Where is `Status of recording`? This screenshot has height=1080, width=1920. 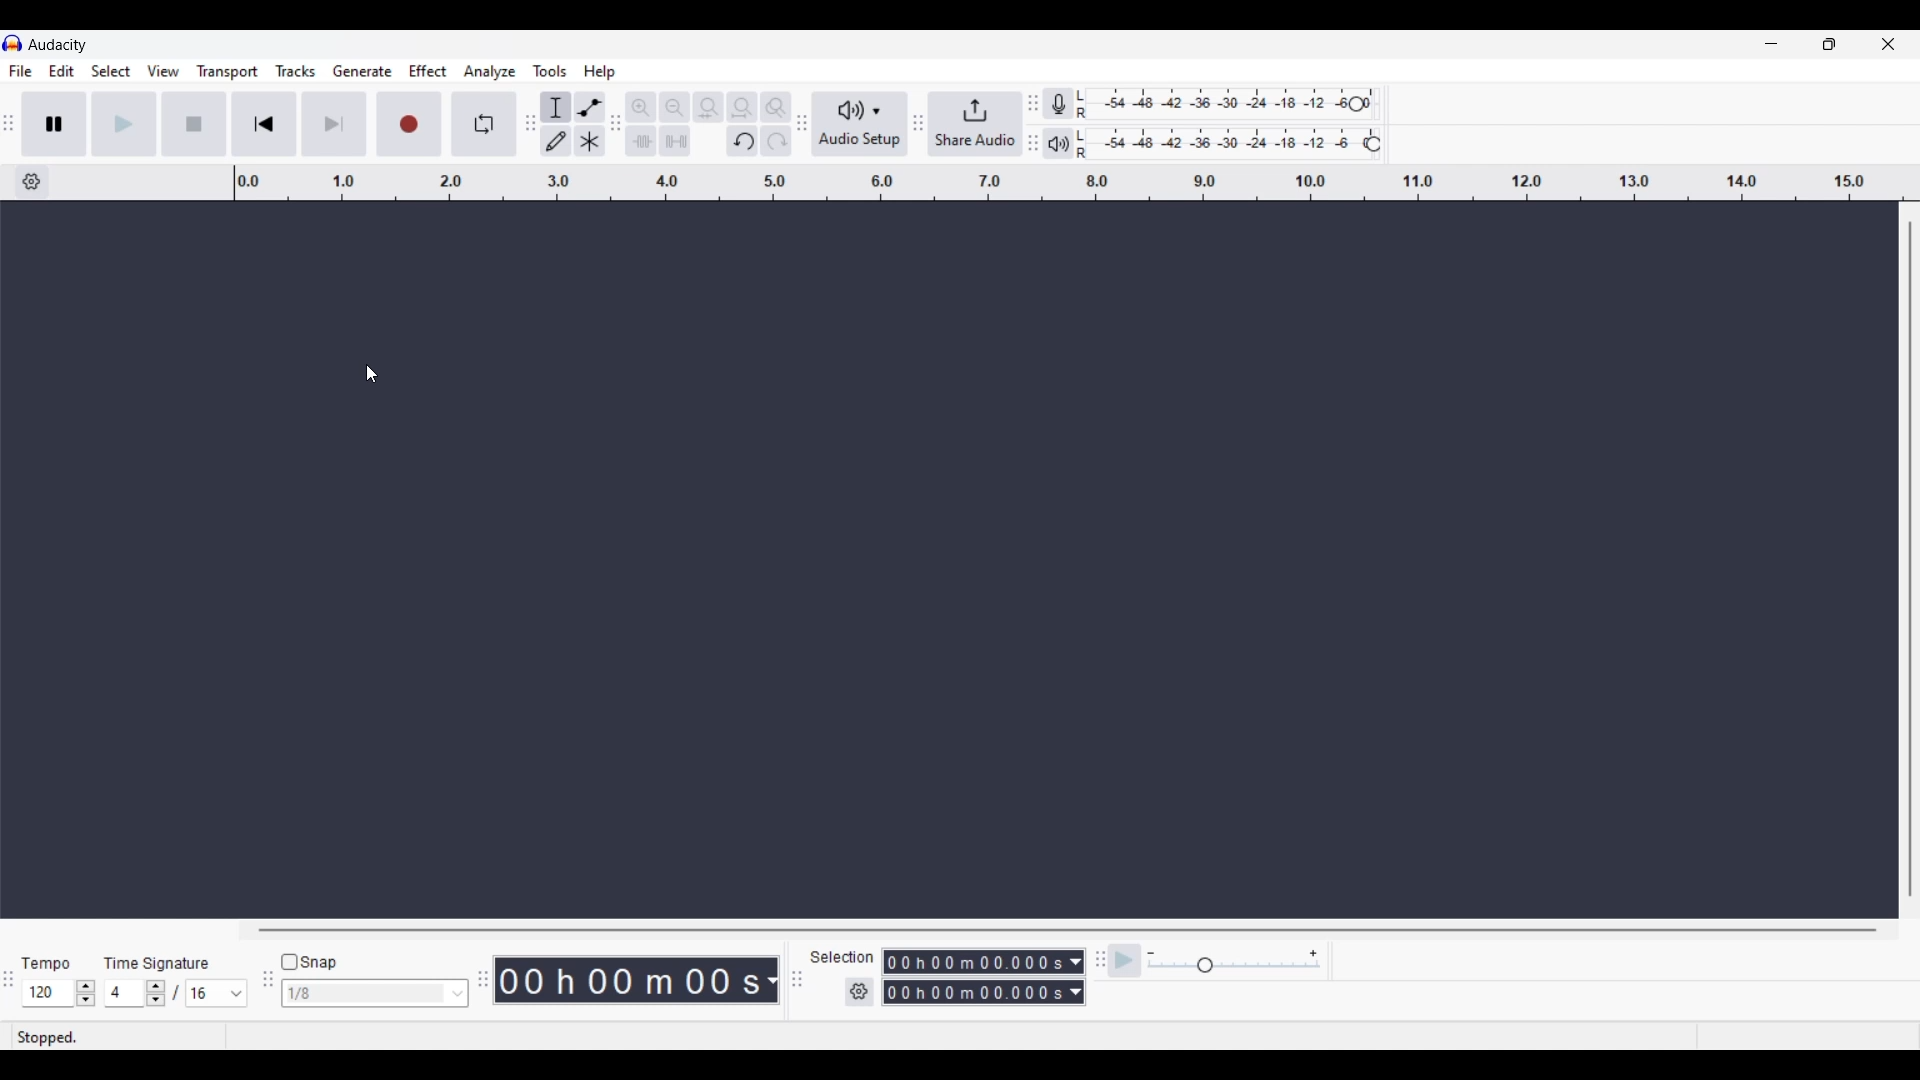
Status of recording is located at coordinates (117, 1037).